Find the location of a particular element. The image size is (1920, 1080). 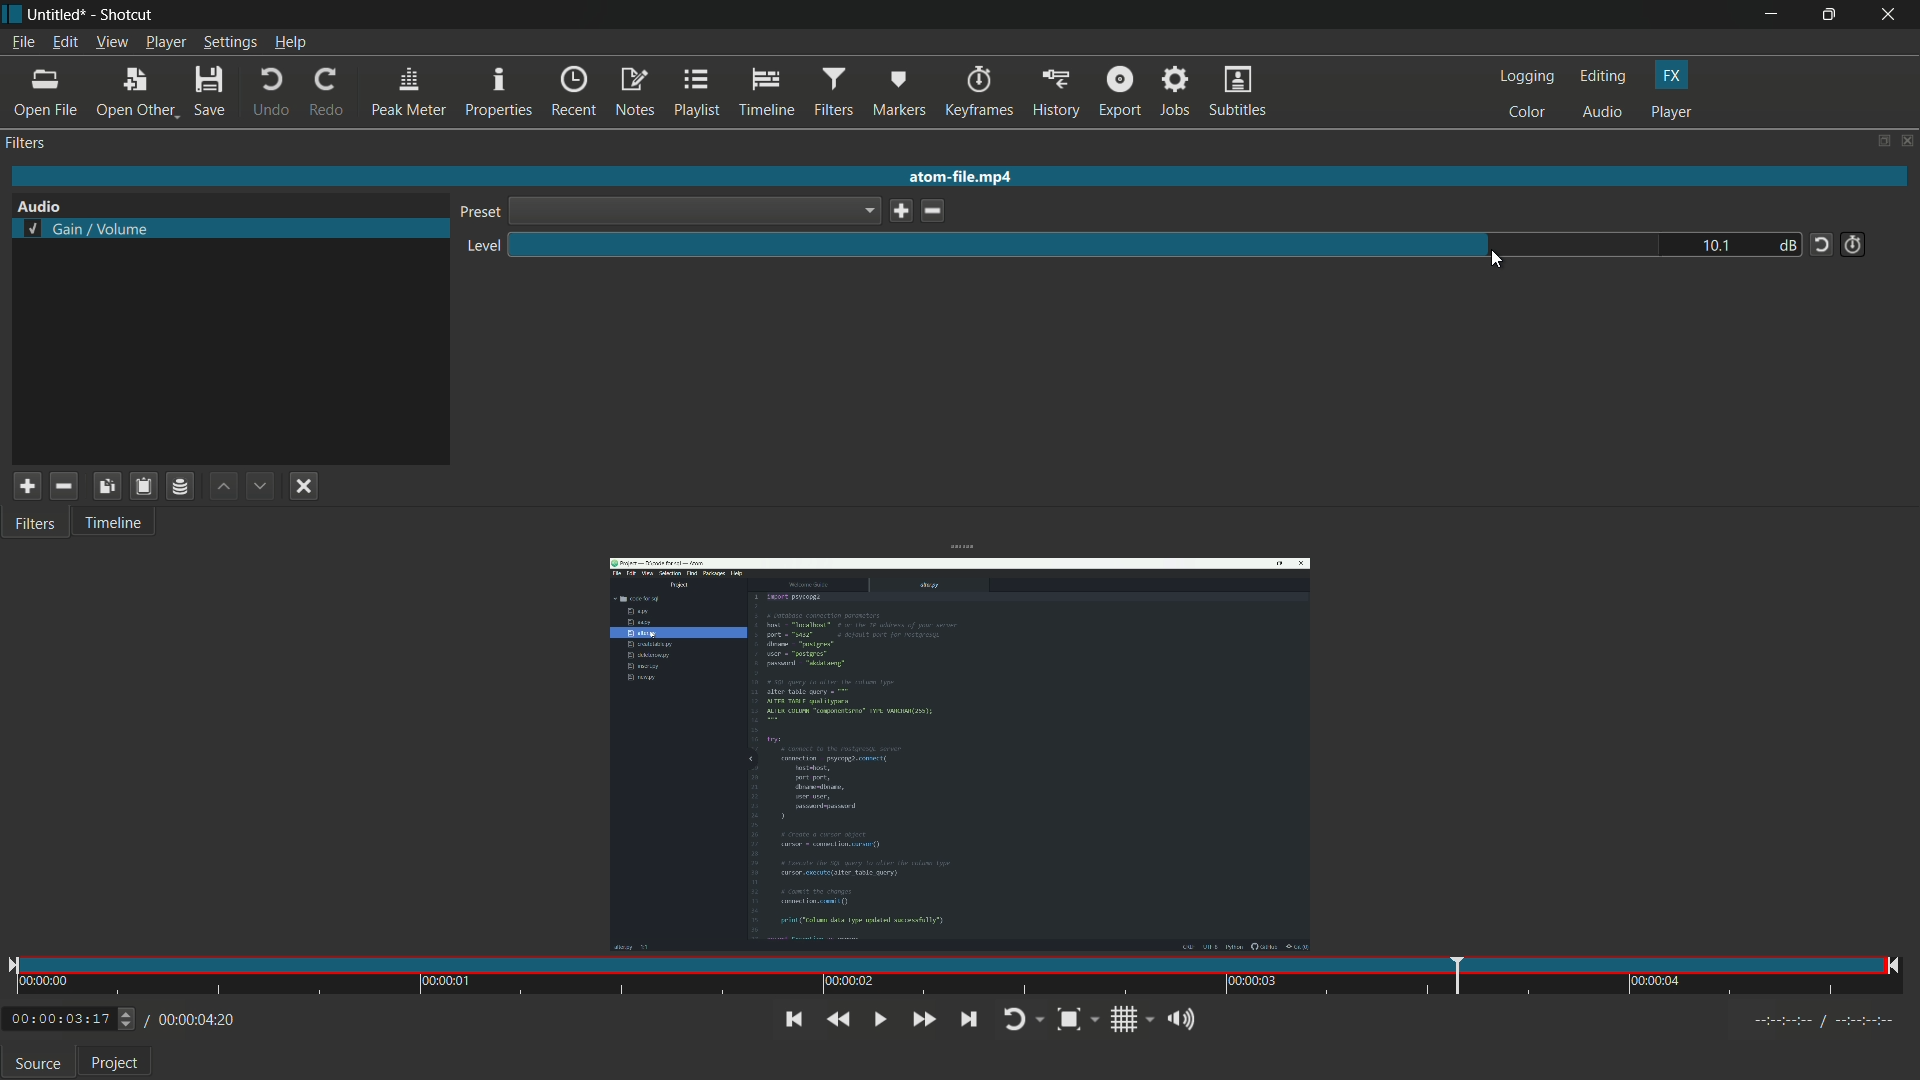

filter is located at coordinates (27, 143).